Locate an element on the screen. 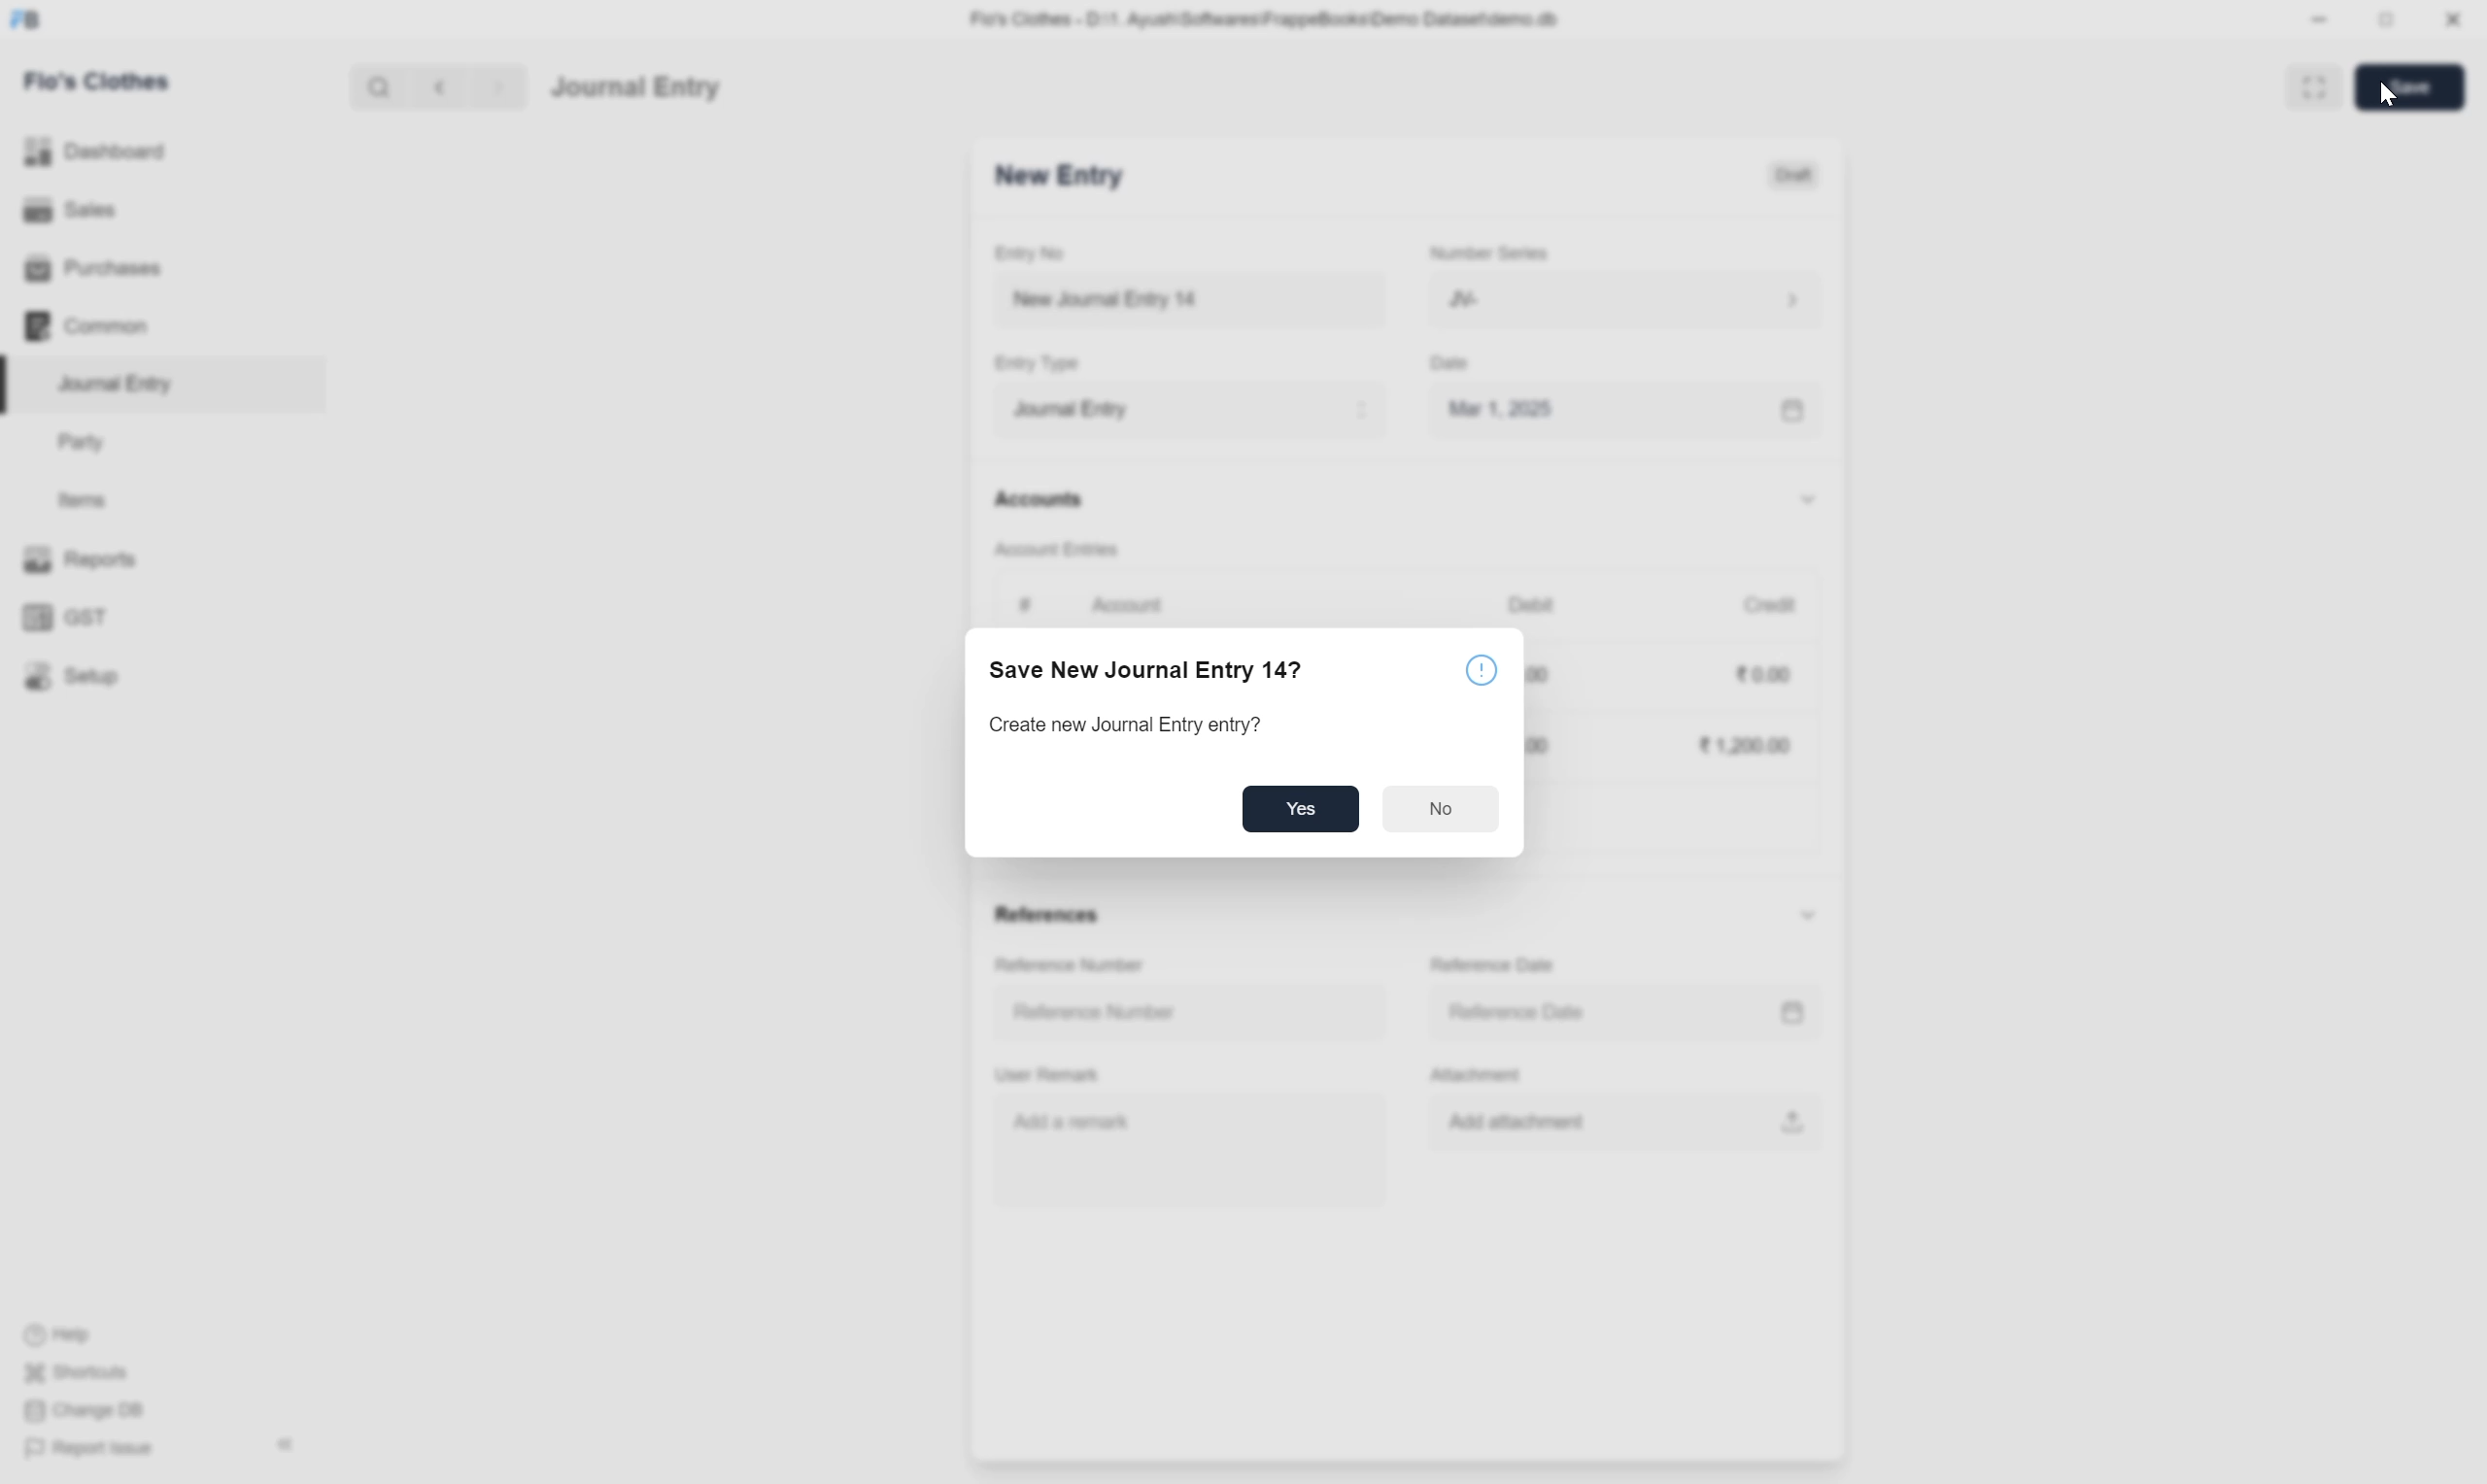 This screenshot has width=2487, height=1484. upload is located at coordinates (1788, 1121).